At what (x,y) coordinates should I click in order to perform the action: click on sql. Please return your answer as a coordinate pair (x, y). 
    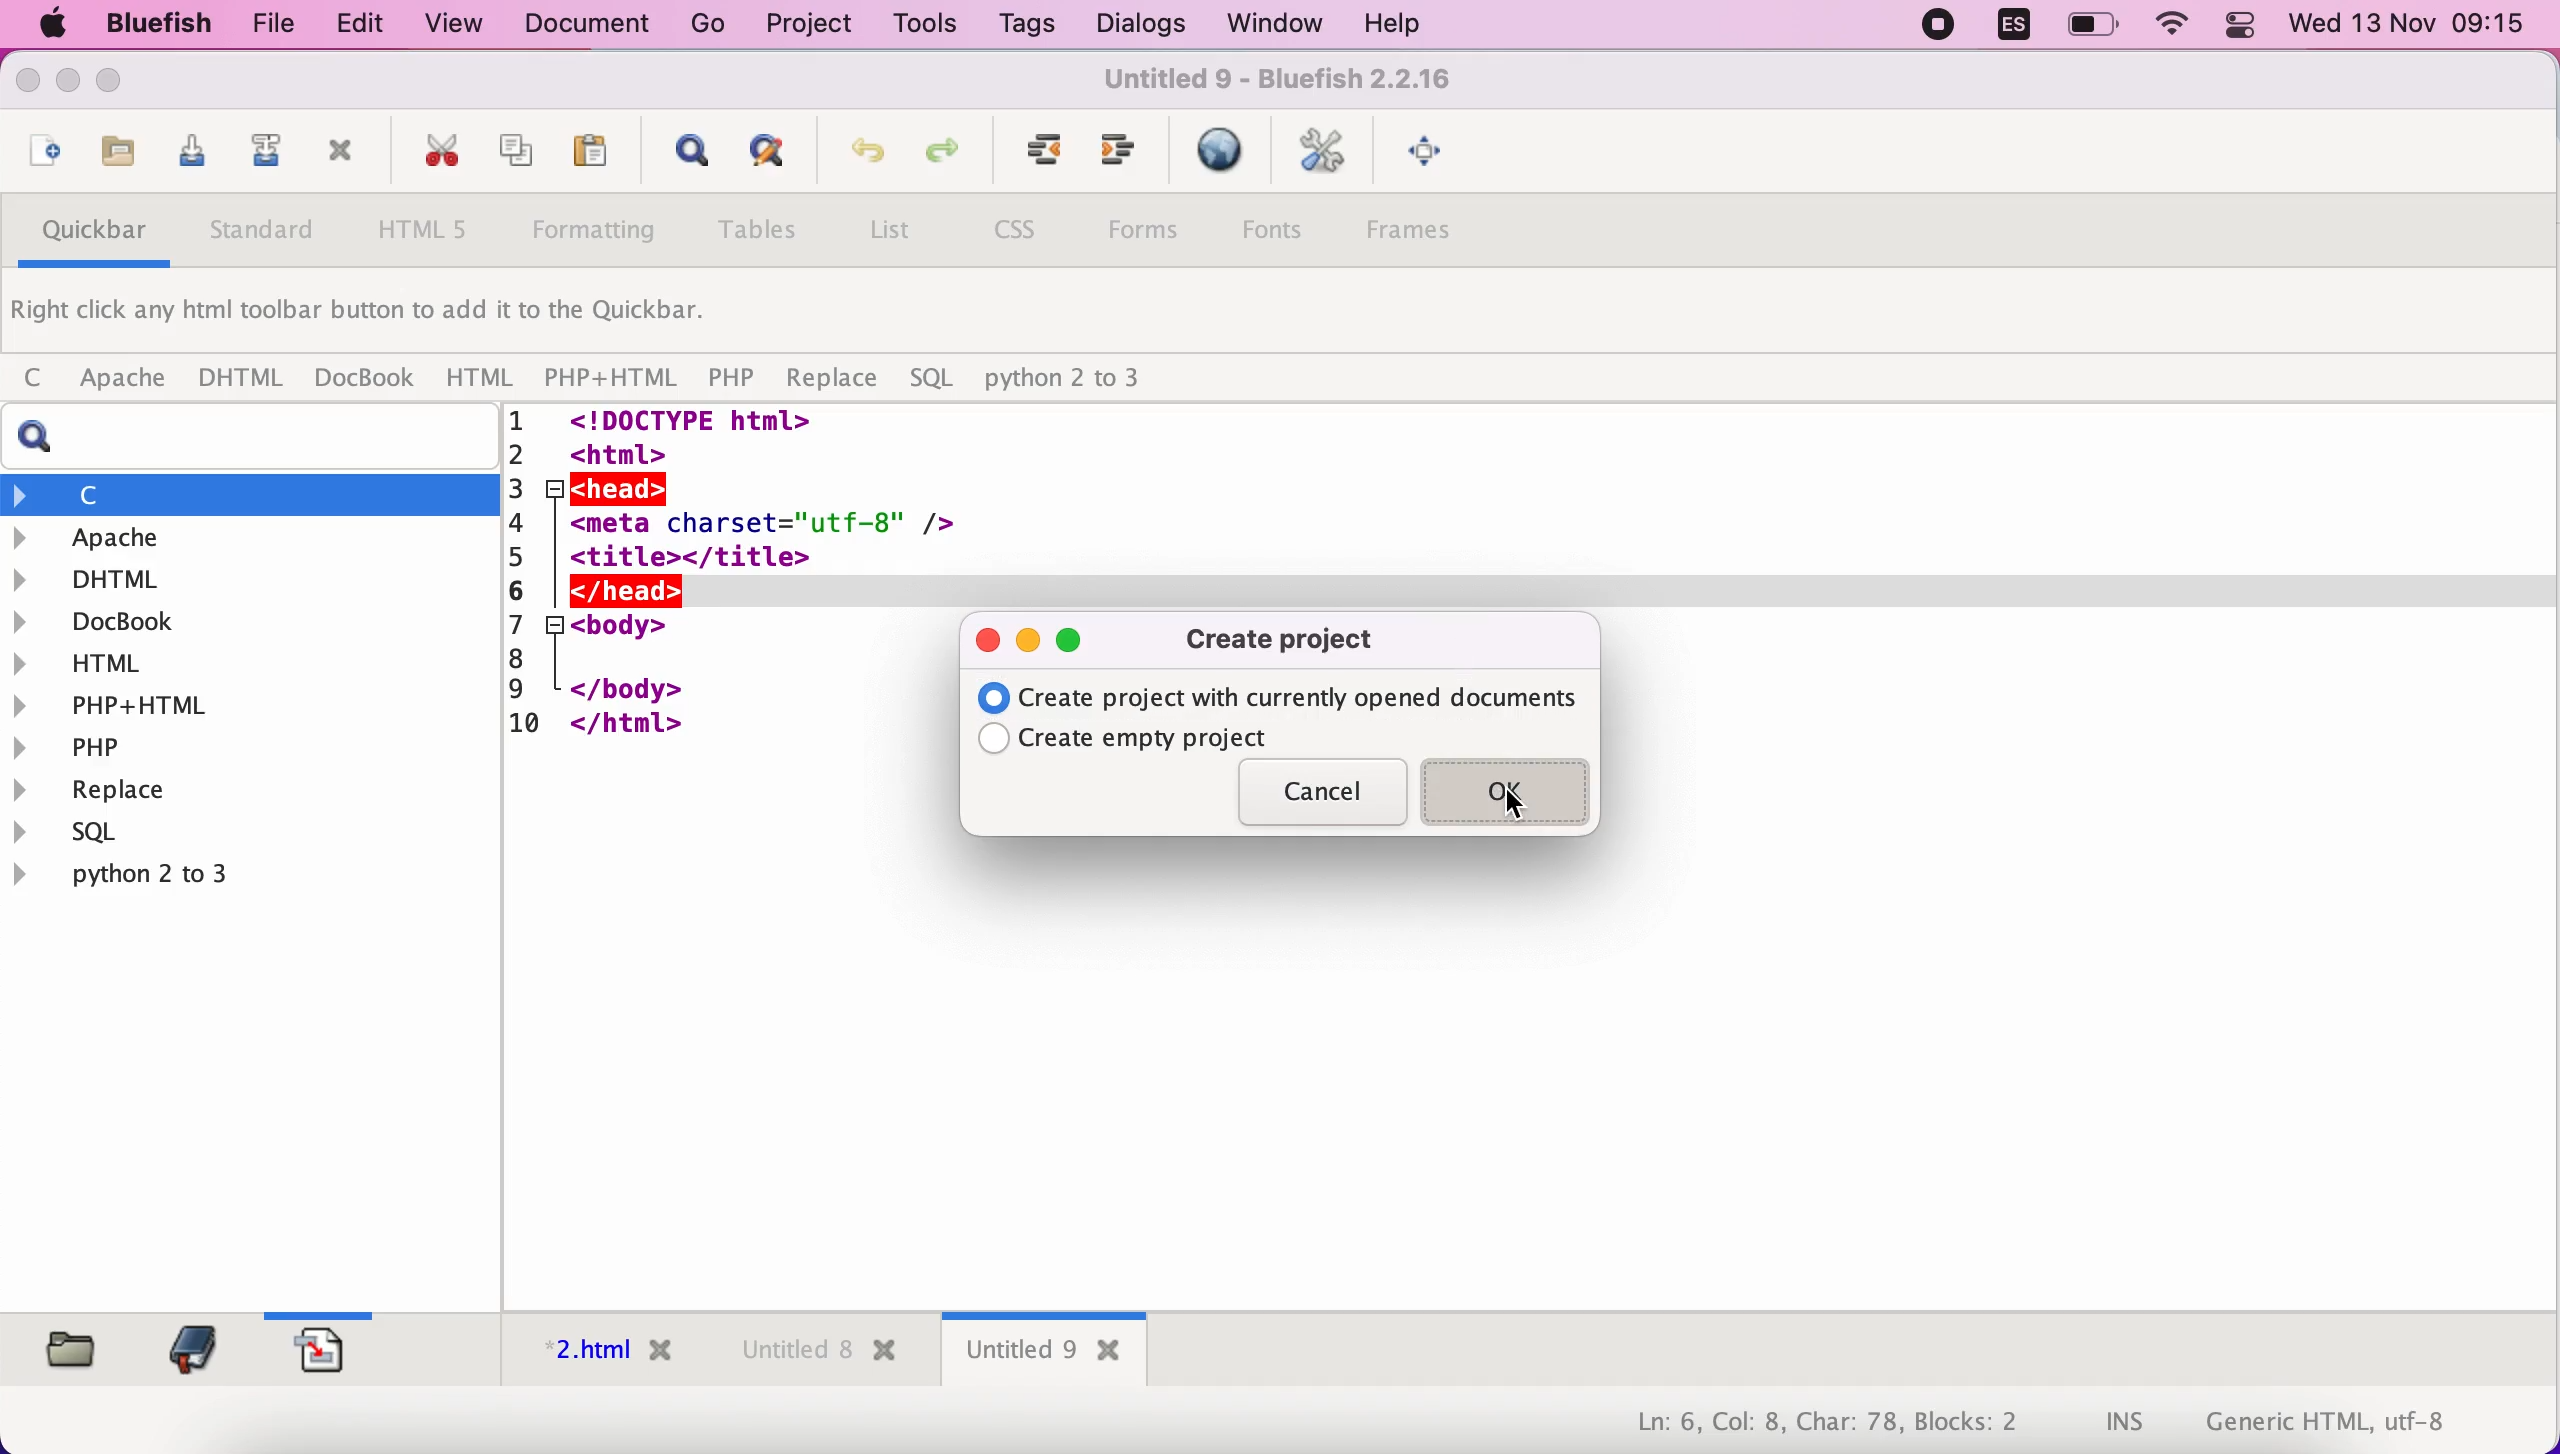
    Looking at the image, I should click on (933, 381).